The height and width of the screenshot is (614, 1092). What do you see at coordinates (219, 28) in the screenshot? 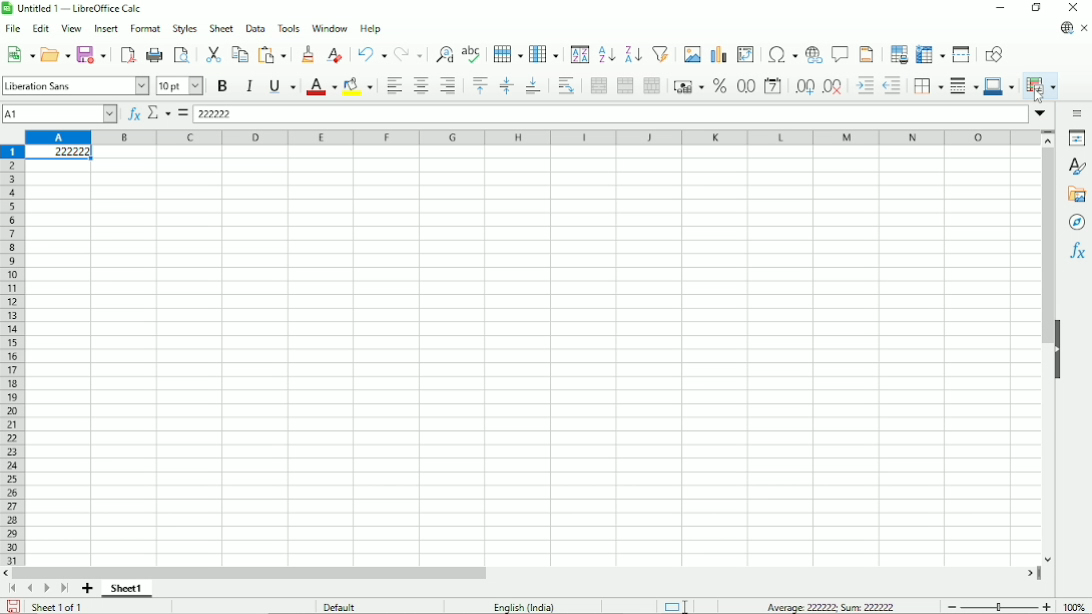
I see `Sheet` at bounding box center [219, 28].